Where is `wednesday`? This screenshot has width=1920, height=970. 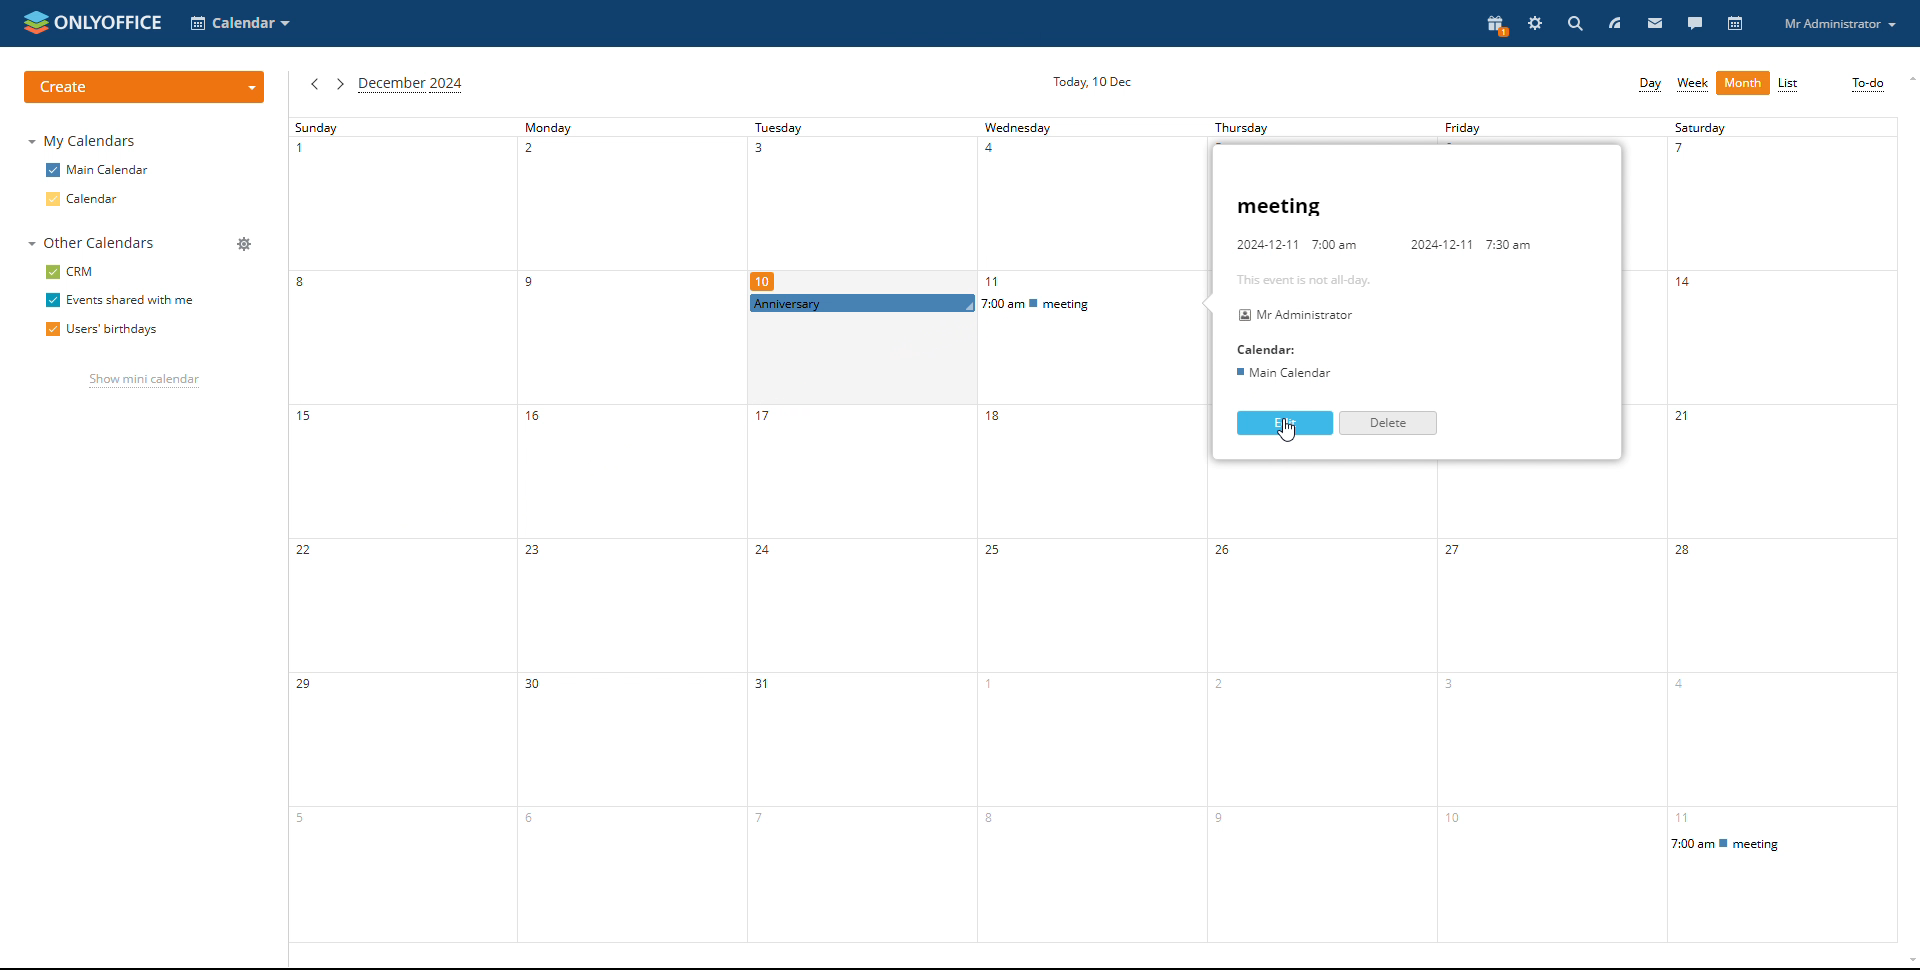
wednesday is located at coordinates (1091, 531).